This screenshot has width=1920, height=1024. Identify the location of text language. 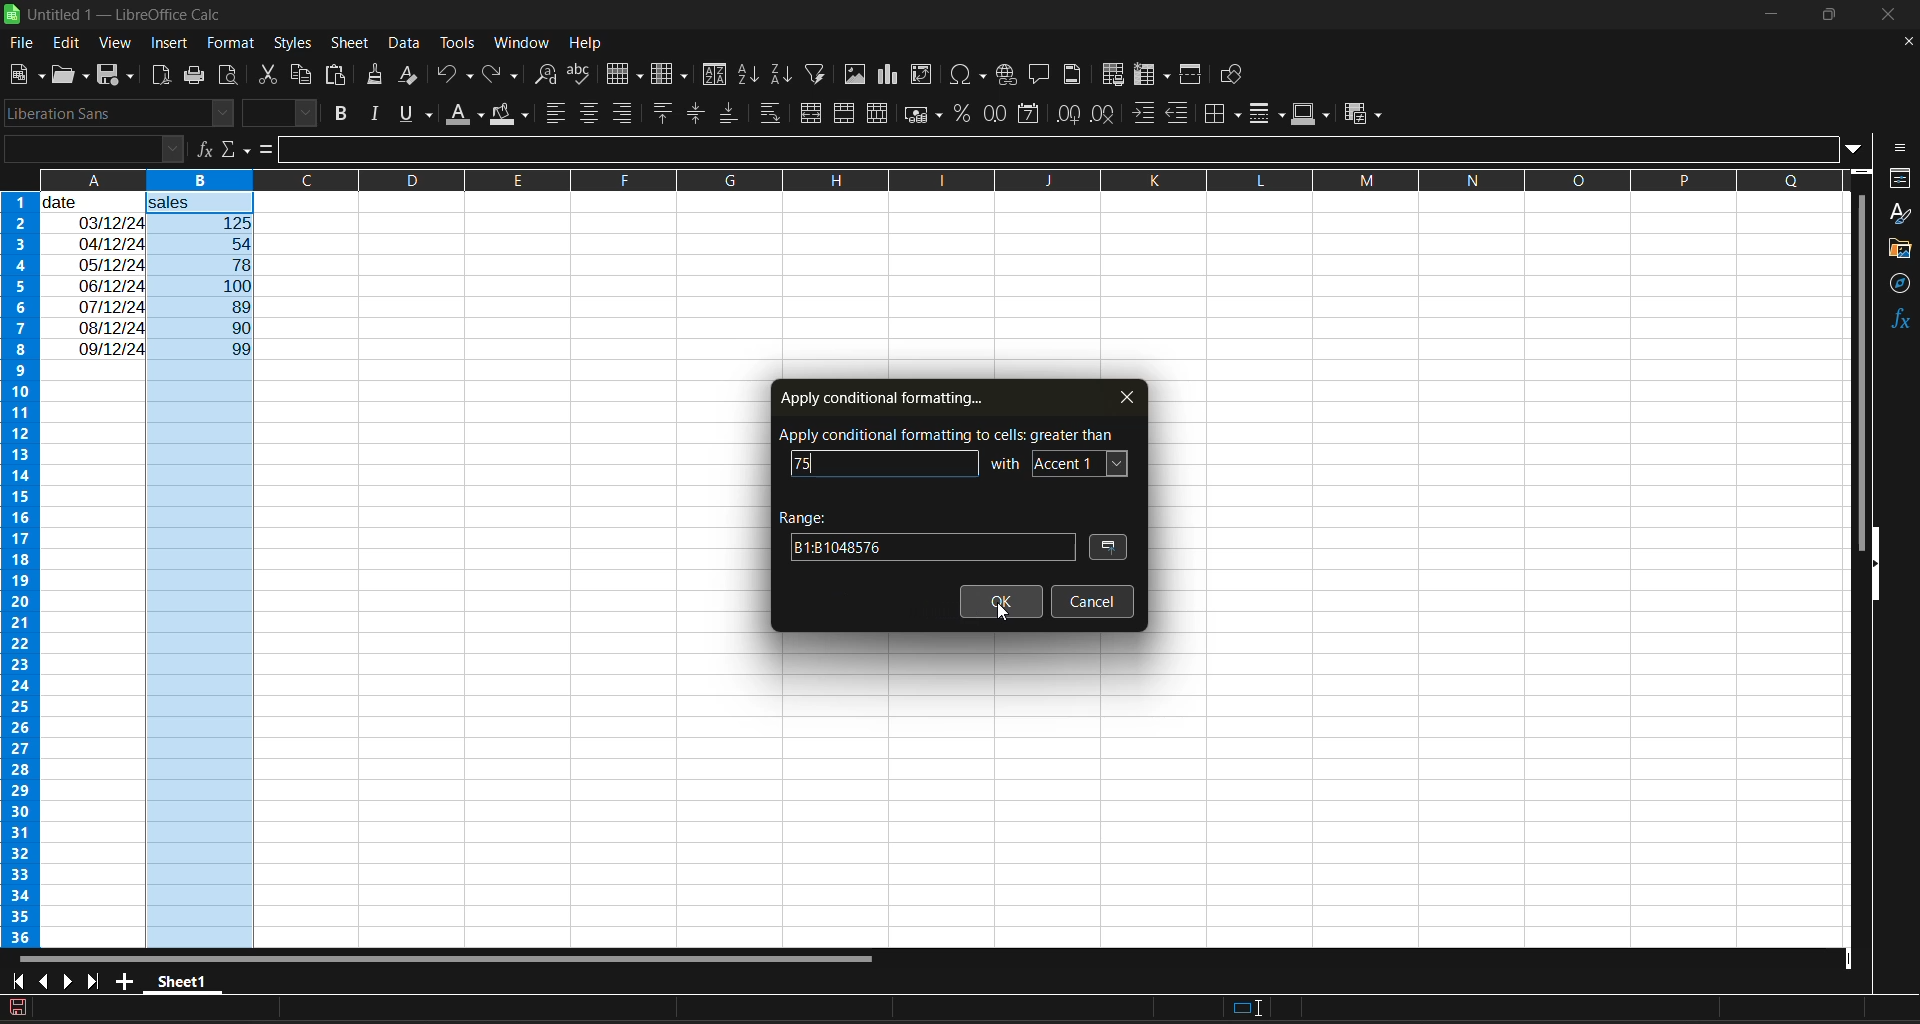
(858, 1007).